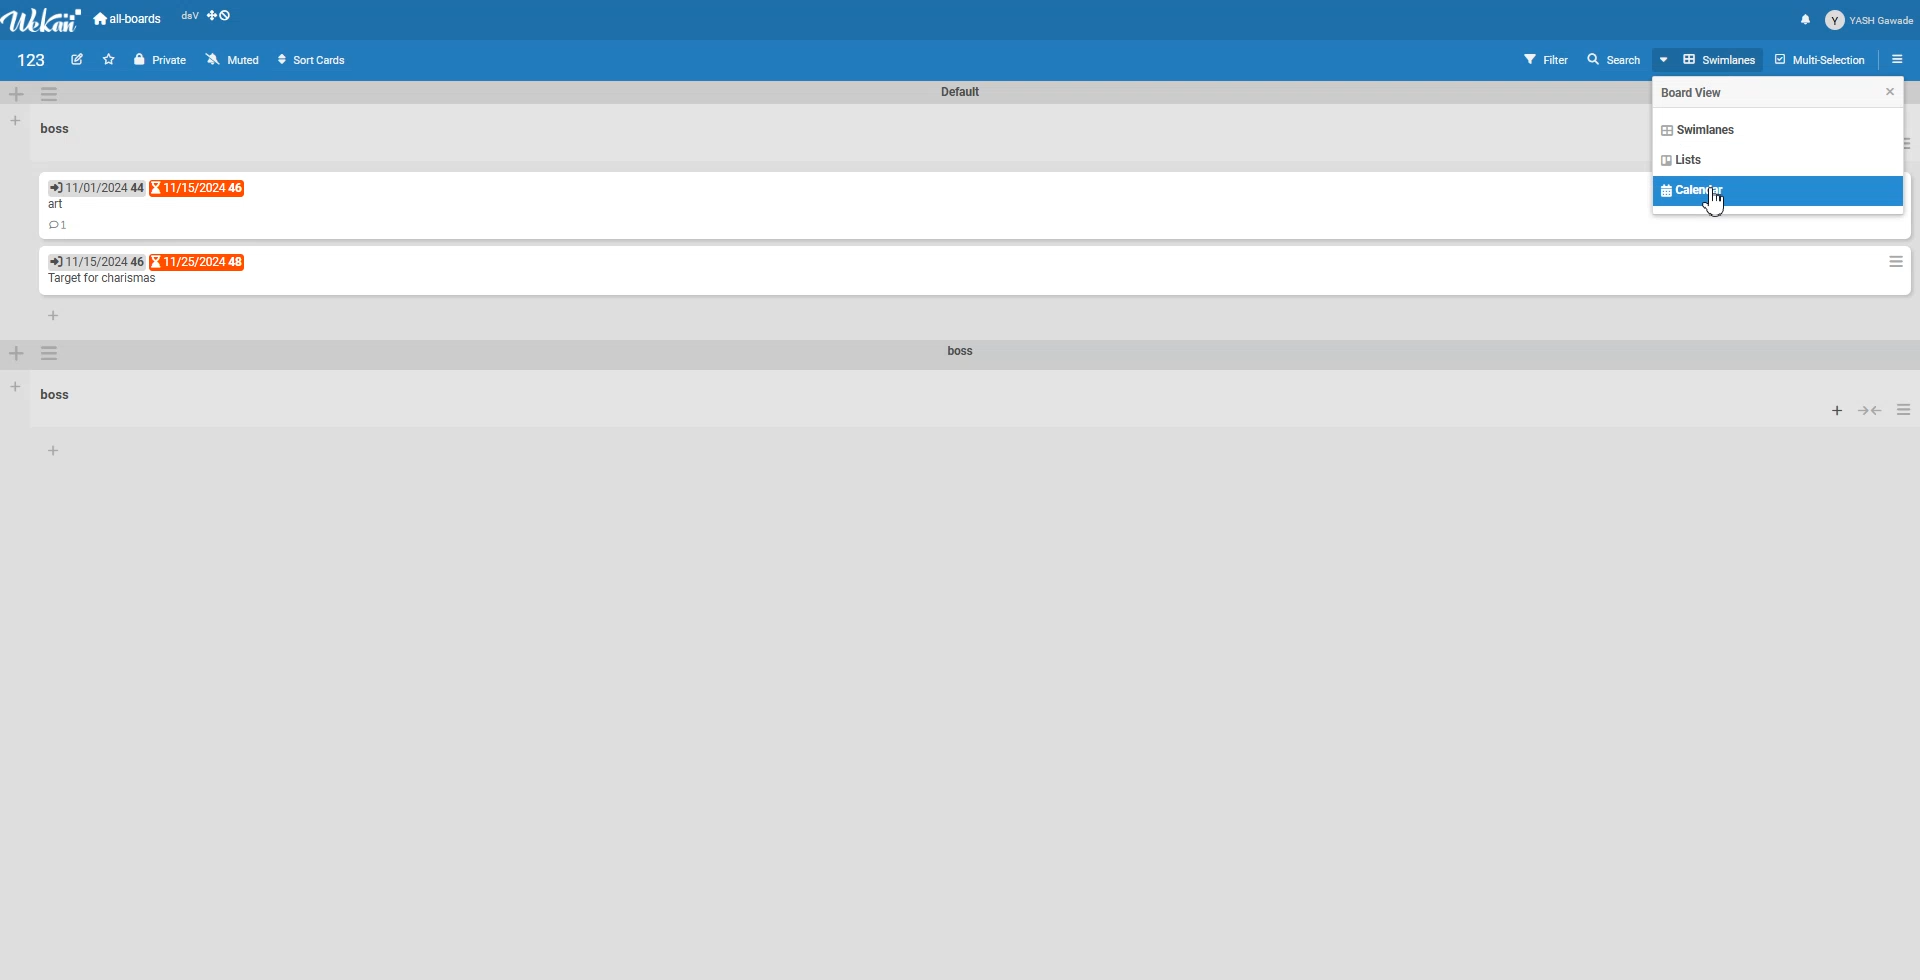 This screenshot has height=980, width=1920. What do you see at coordinates (1806, 20) in the screenshot?
I see `Notification` at bounding box center [1806, 20].